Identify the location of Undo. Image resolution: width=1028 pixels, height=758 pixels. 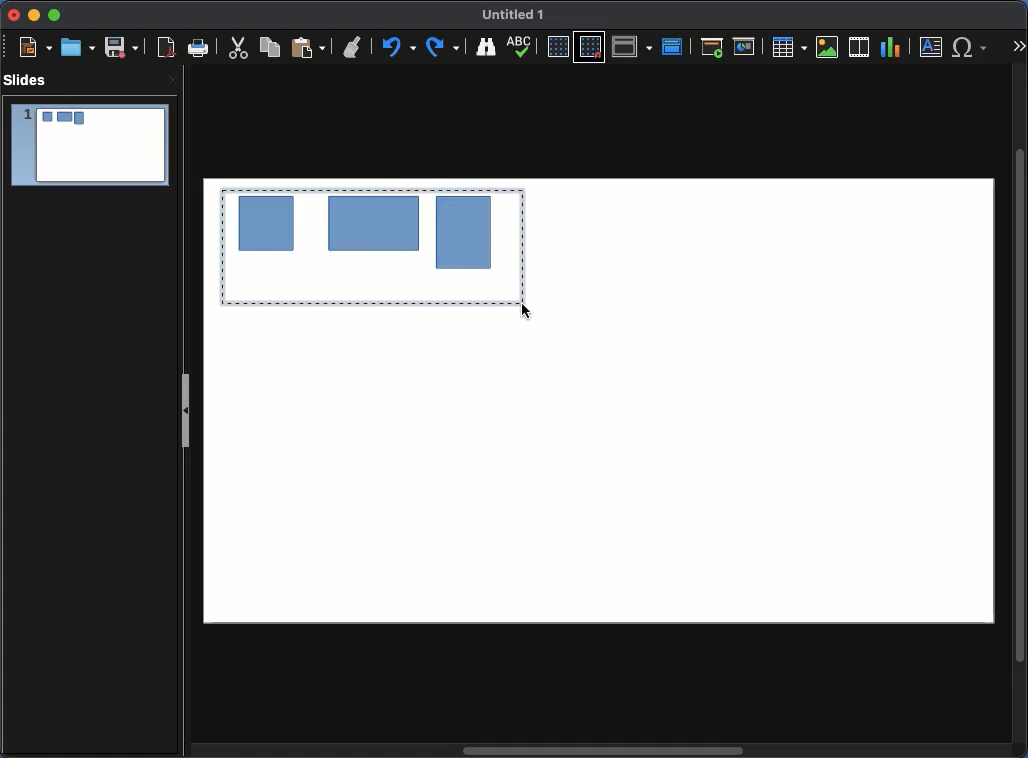
(400, 48).